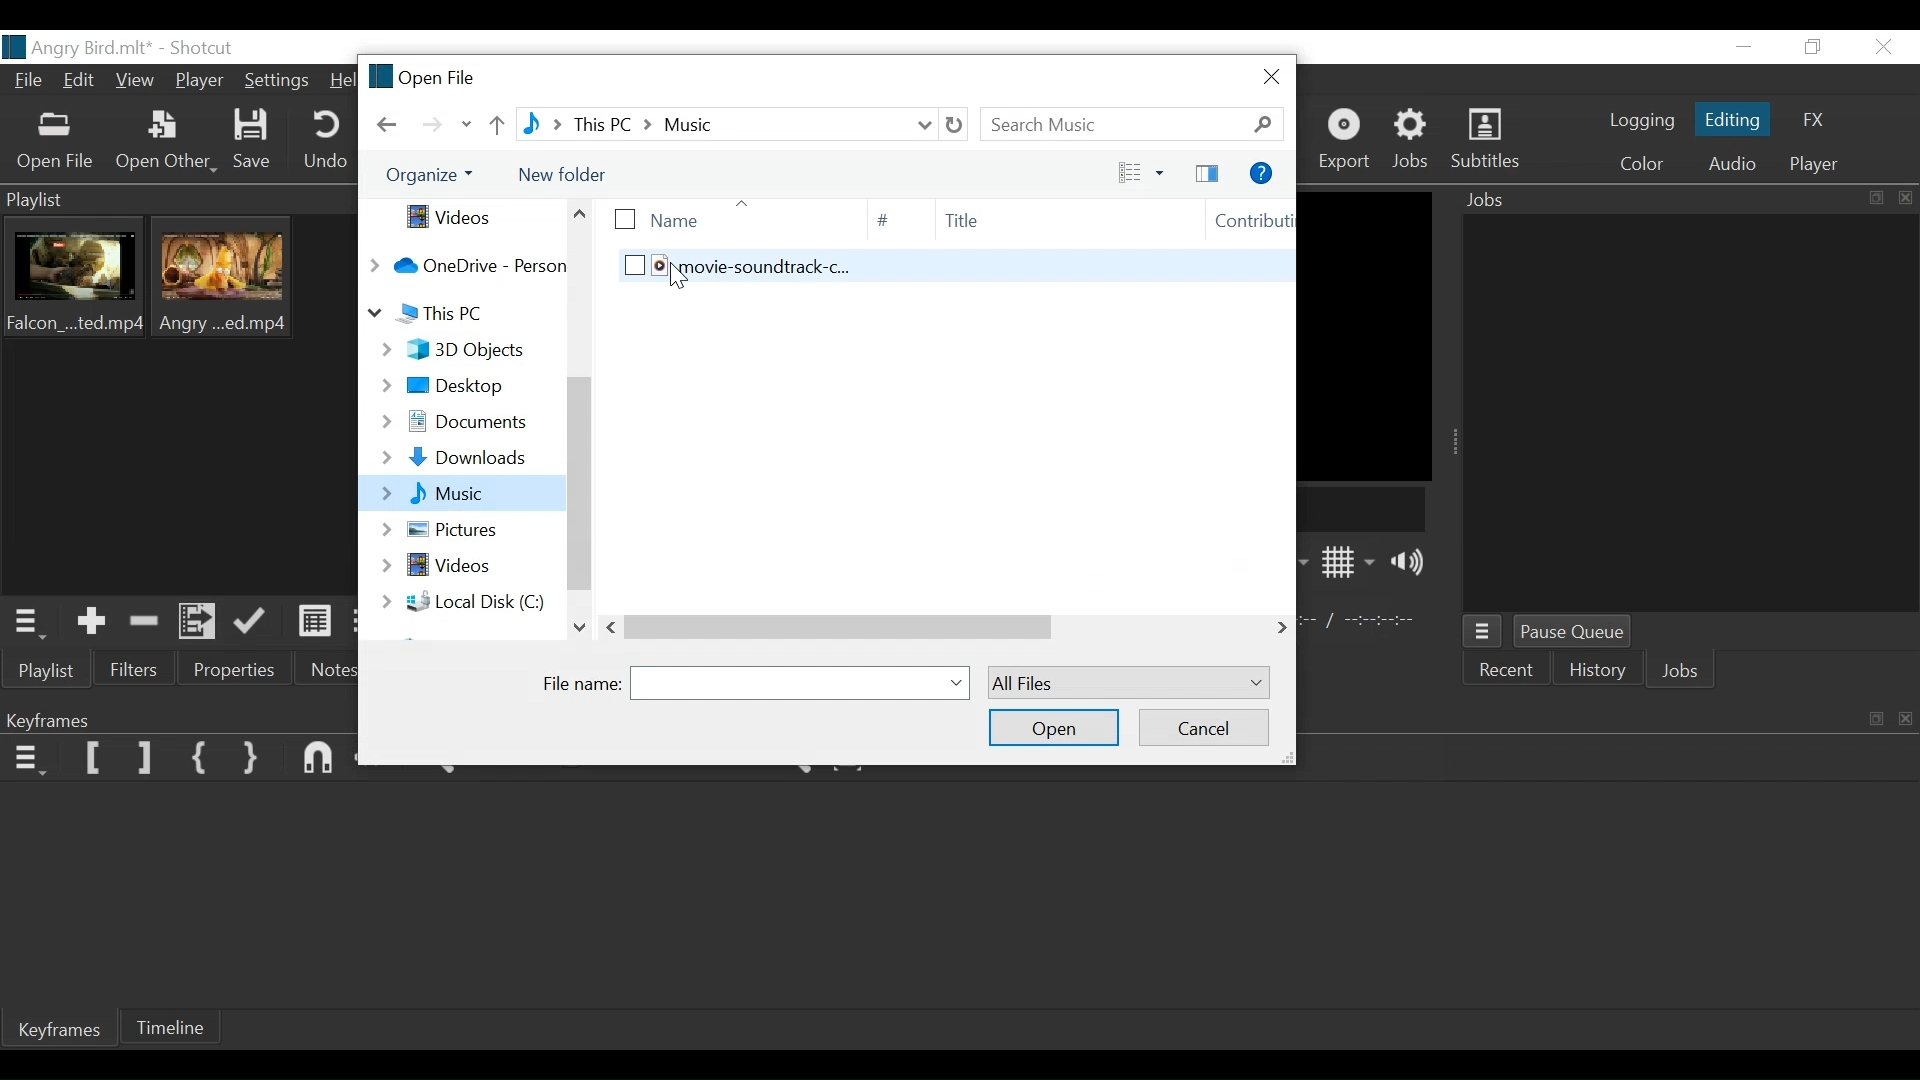  I want to click on Open File, so click(57, 142).